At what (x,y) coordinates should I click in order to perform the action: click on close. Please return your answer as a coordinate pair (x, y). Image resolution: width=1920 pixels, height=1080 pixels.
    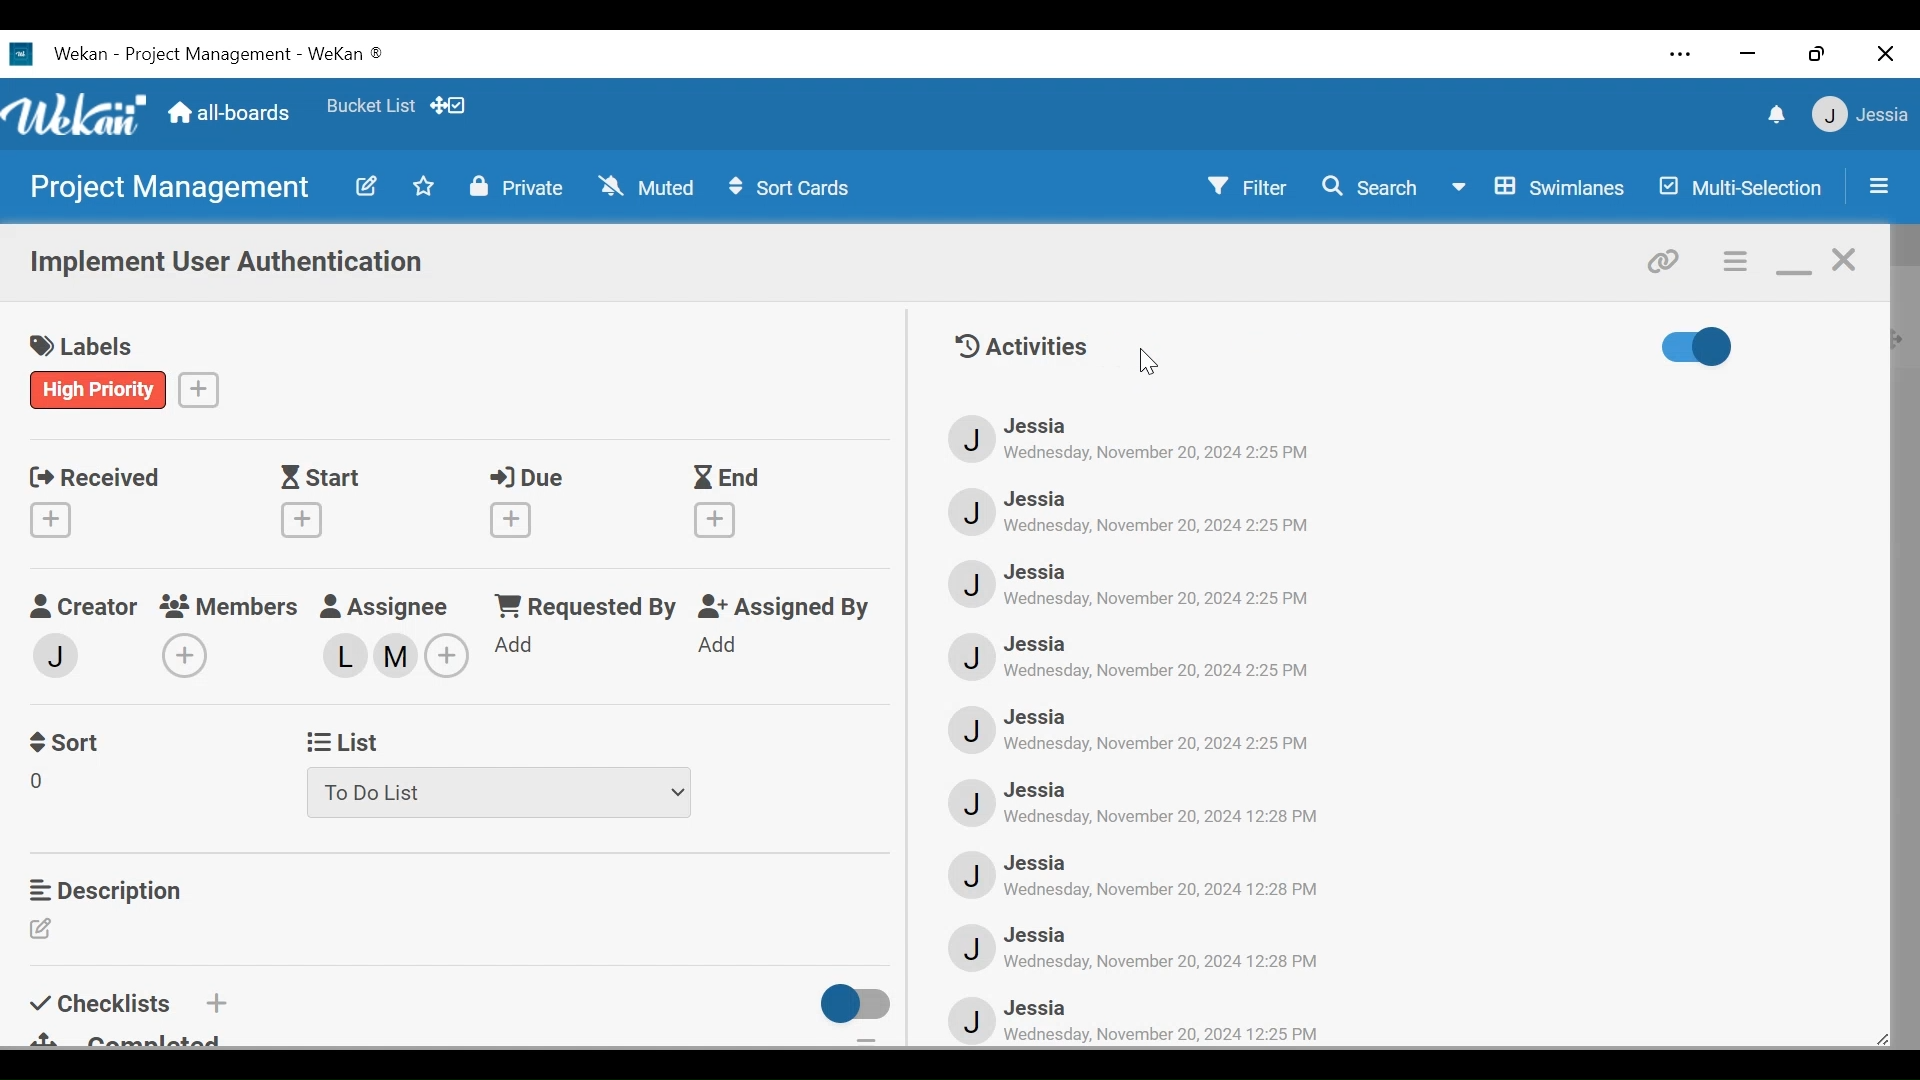
    Looking at the image, I should click on (1843, 259).